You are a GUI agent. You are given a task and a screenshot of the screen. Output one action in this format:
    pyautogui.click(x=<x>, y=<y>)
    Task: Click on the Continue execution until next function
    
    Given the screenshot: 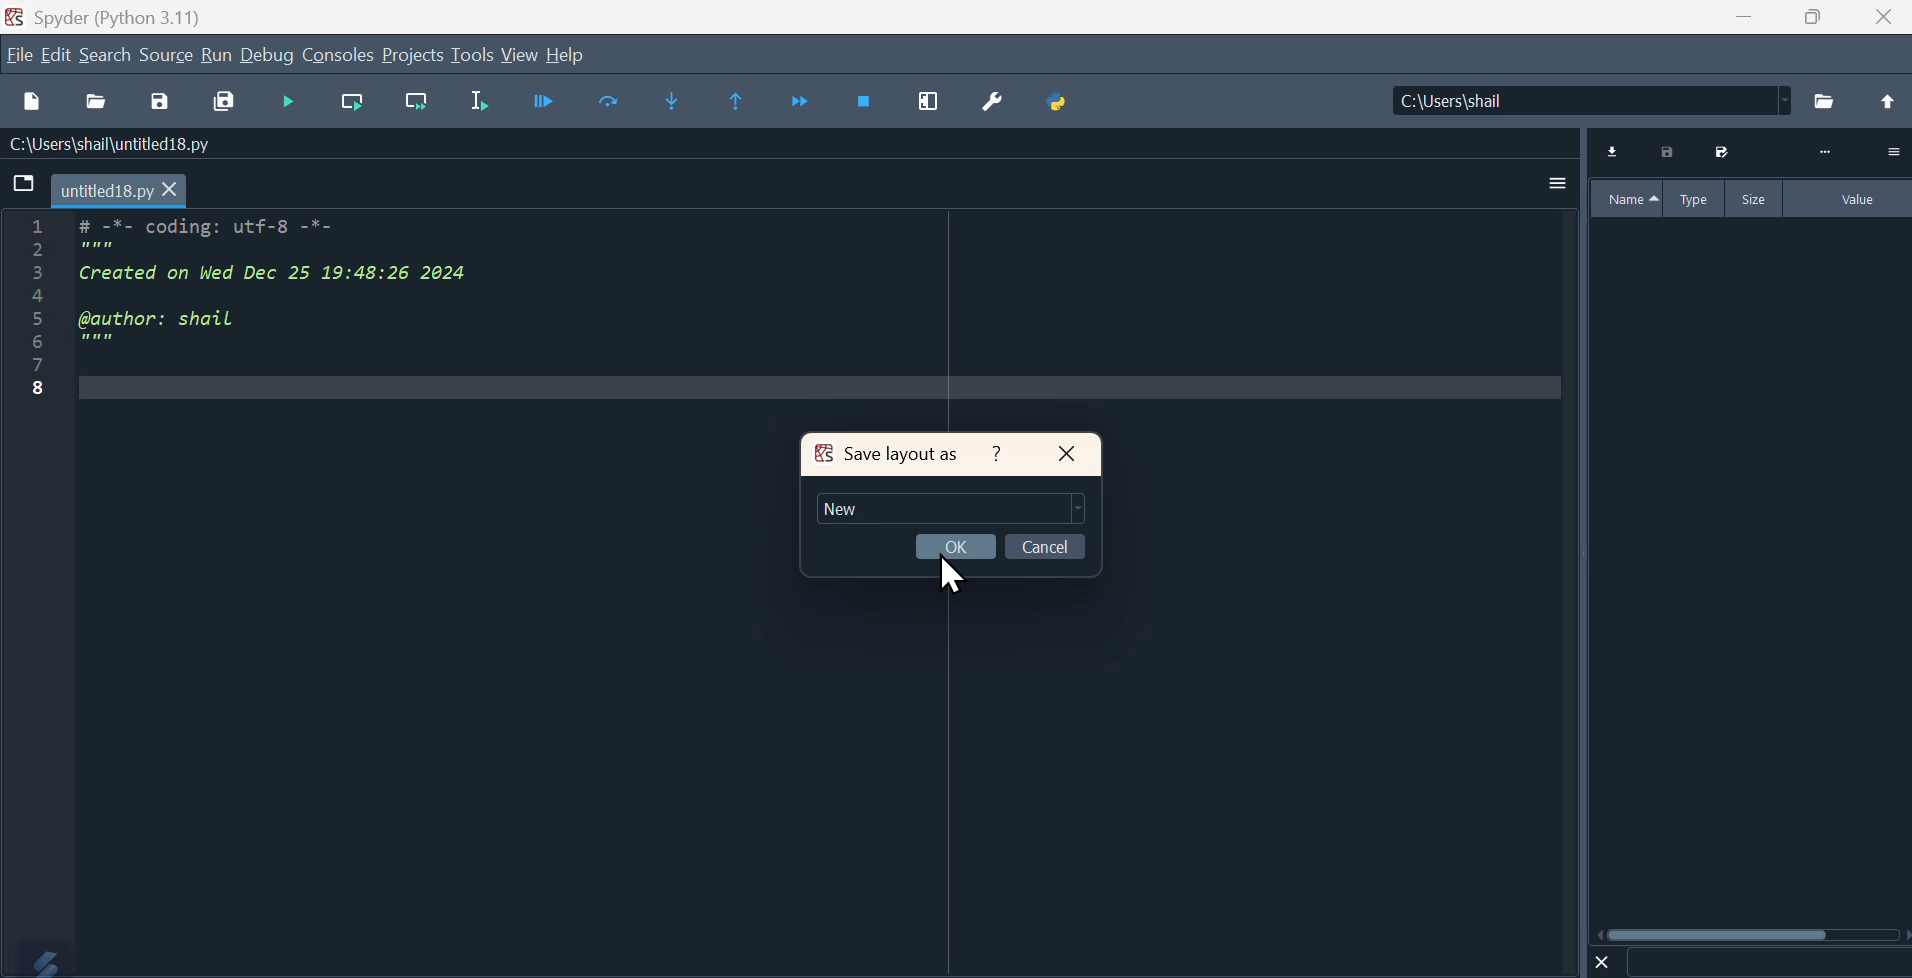 What is the action you would take?
    pyautogui.click(x=802, y=104)
    